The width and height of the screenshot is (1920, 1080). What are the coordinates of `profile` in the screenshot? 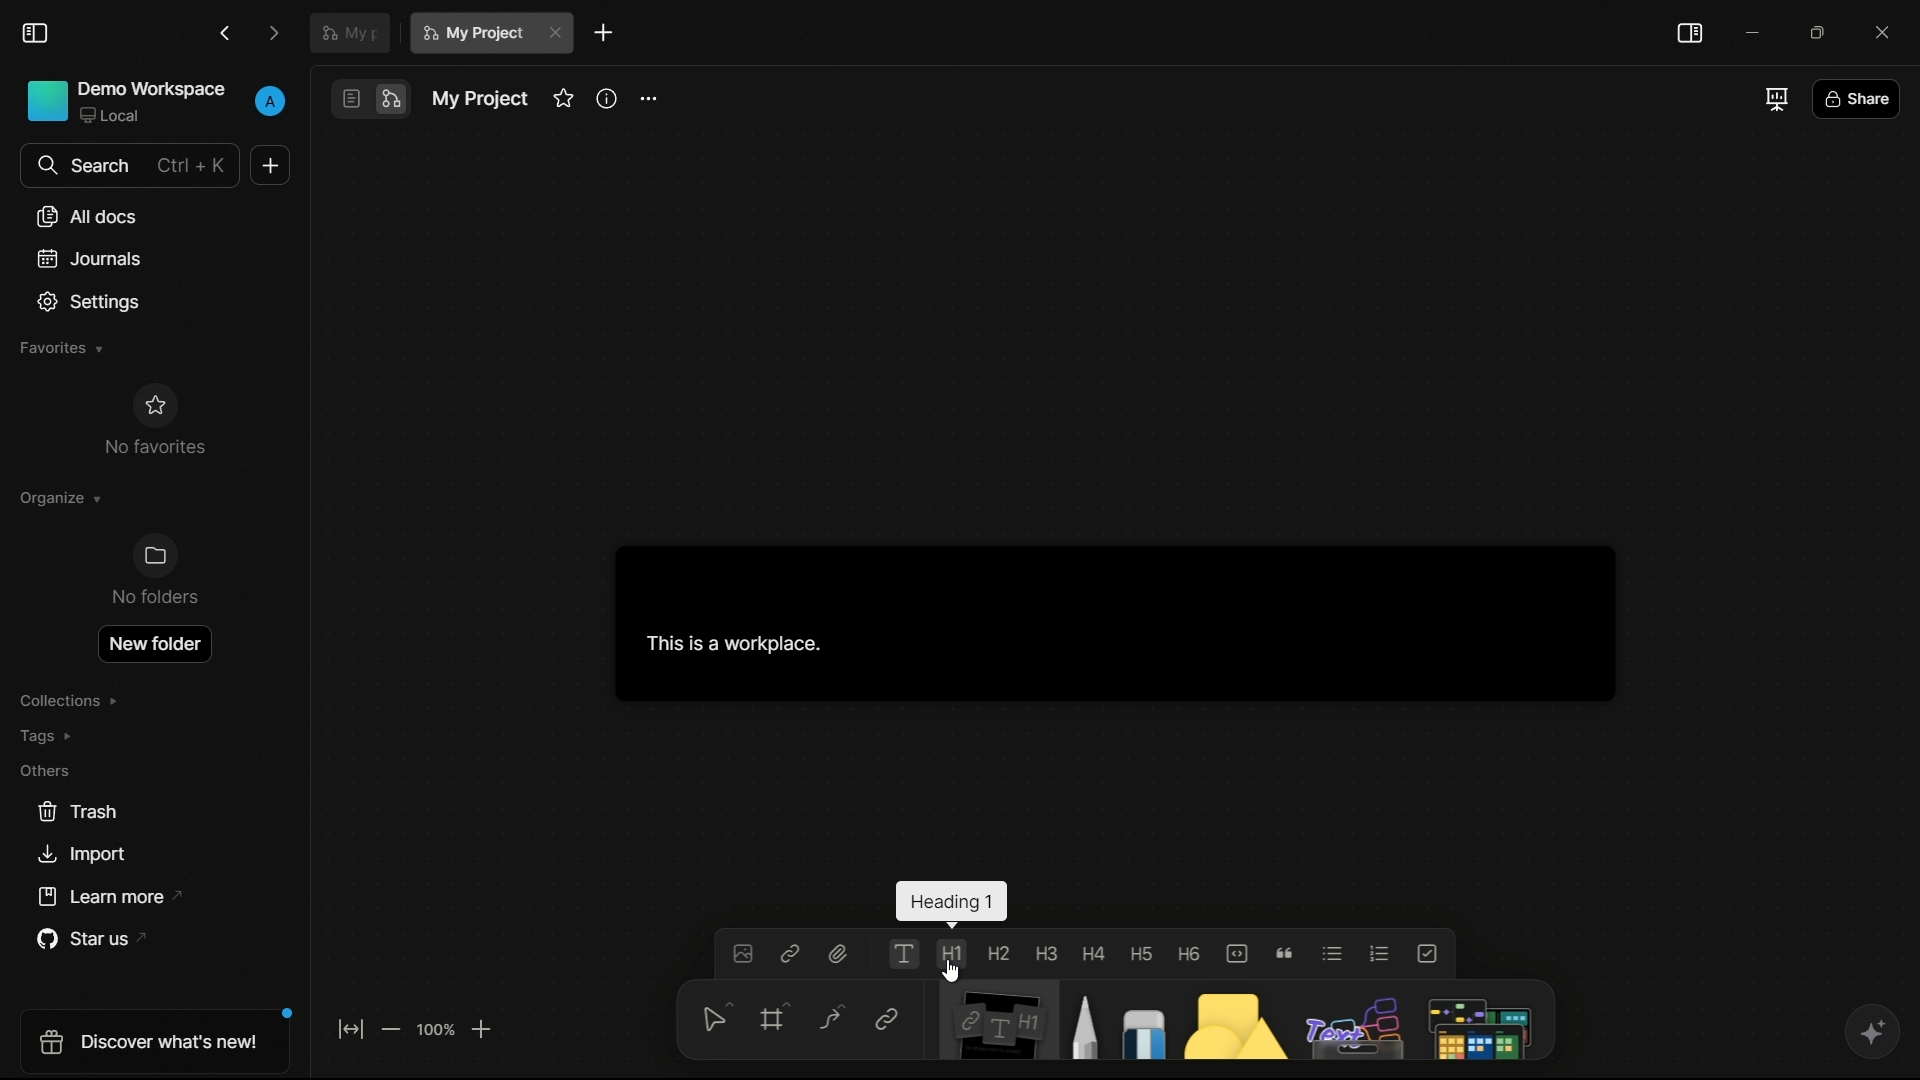 It's located at (270, 102).